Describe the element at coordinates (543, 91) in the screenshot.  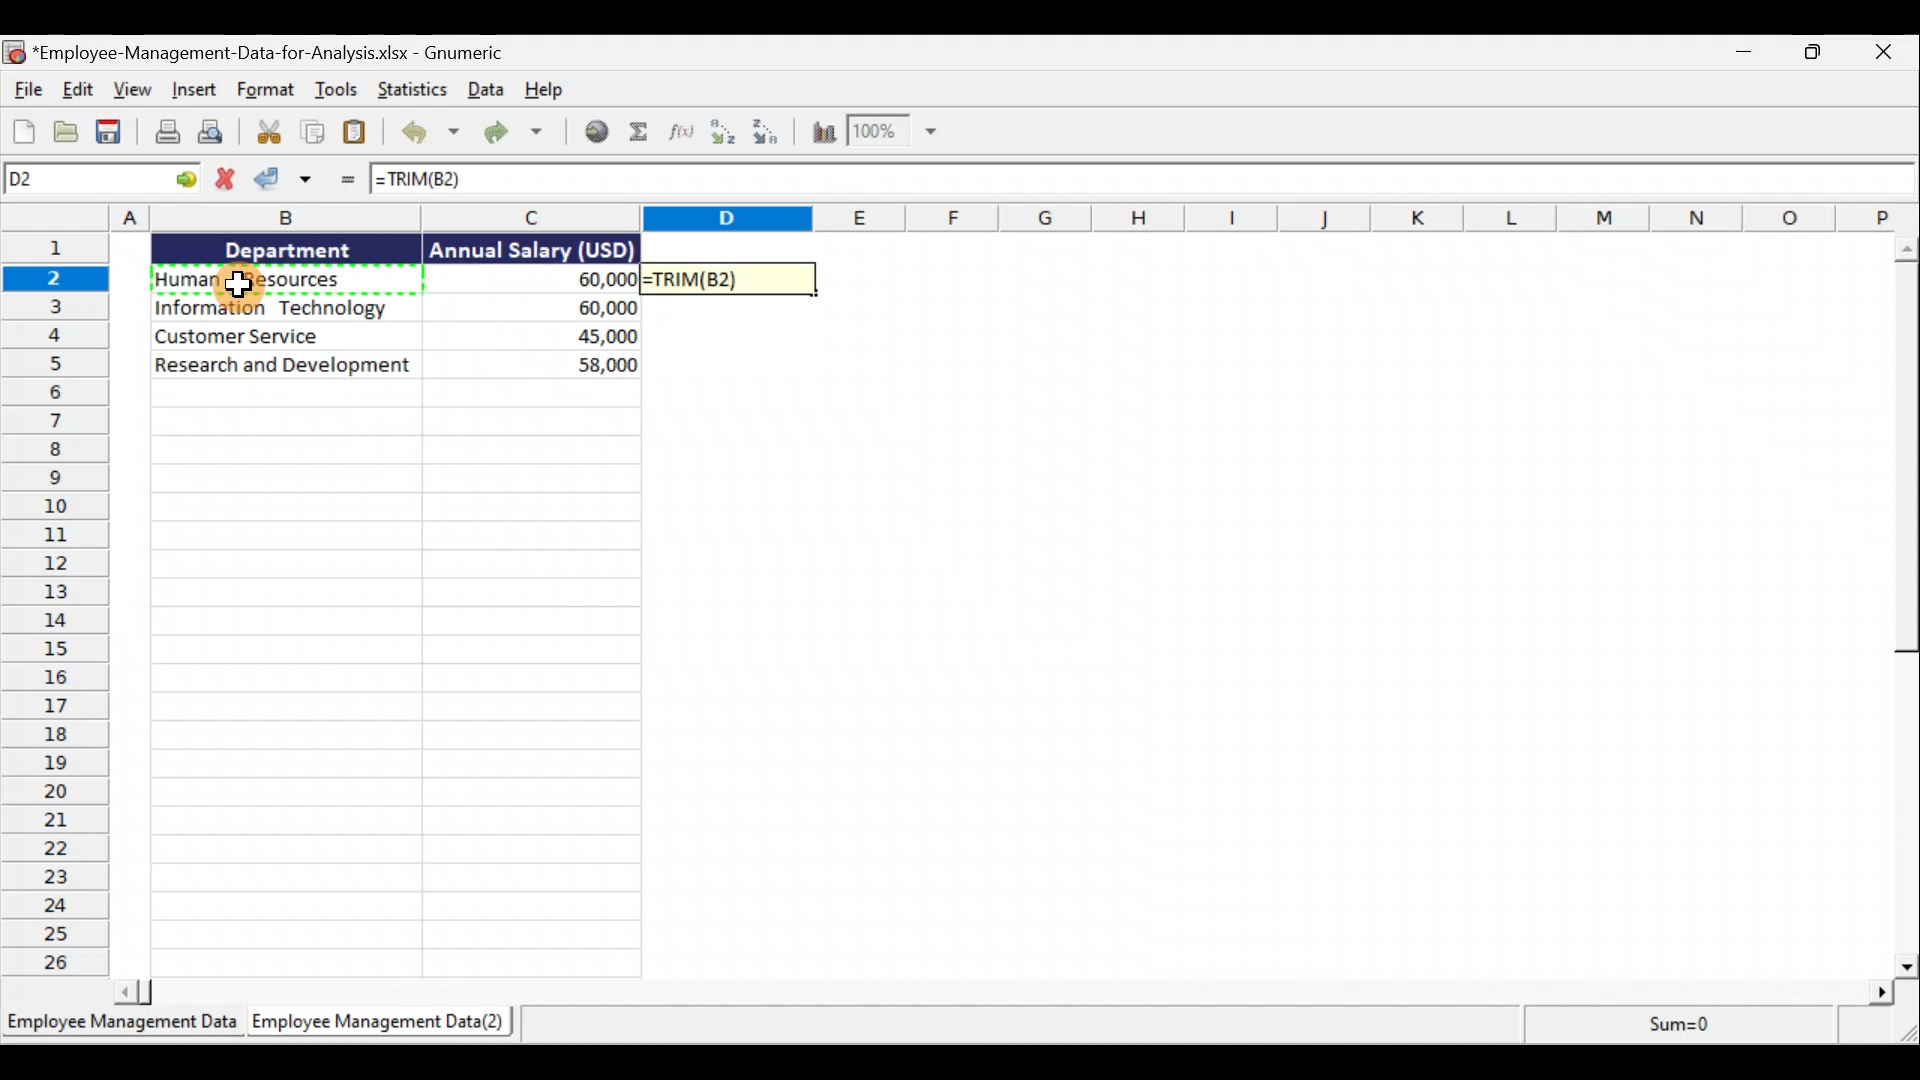
I see `Help` at that location.